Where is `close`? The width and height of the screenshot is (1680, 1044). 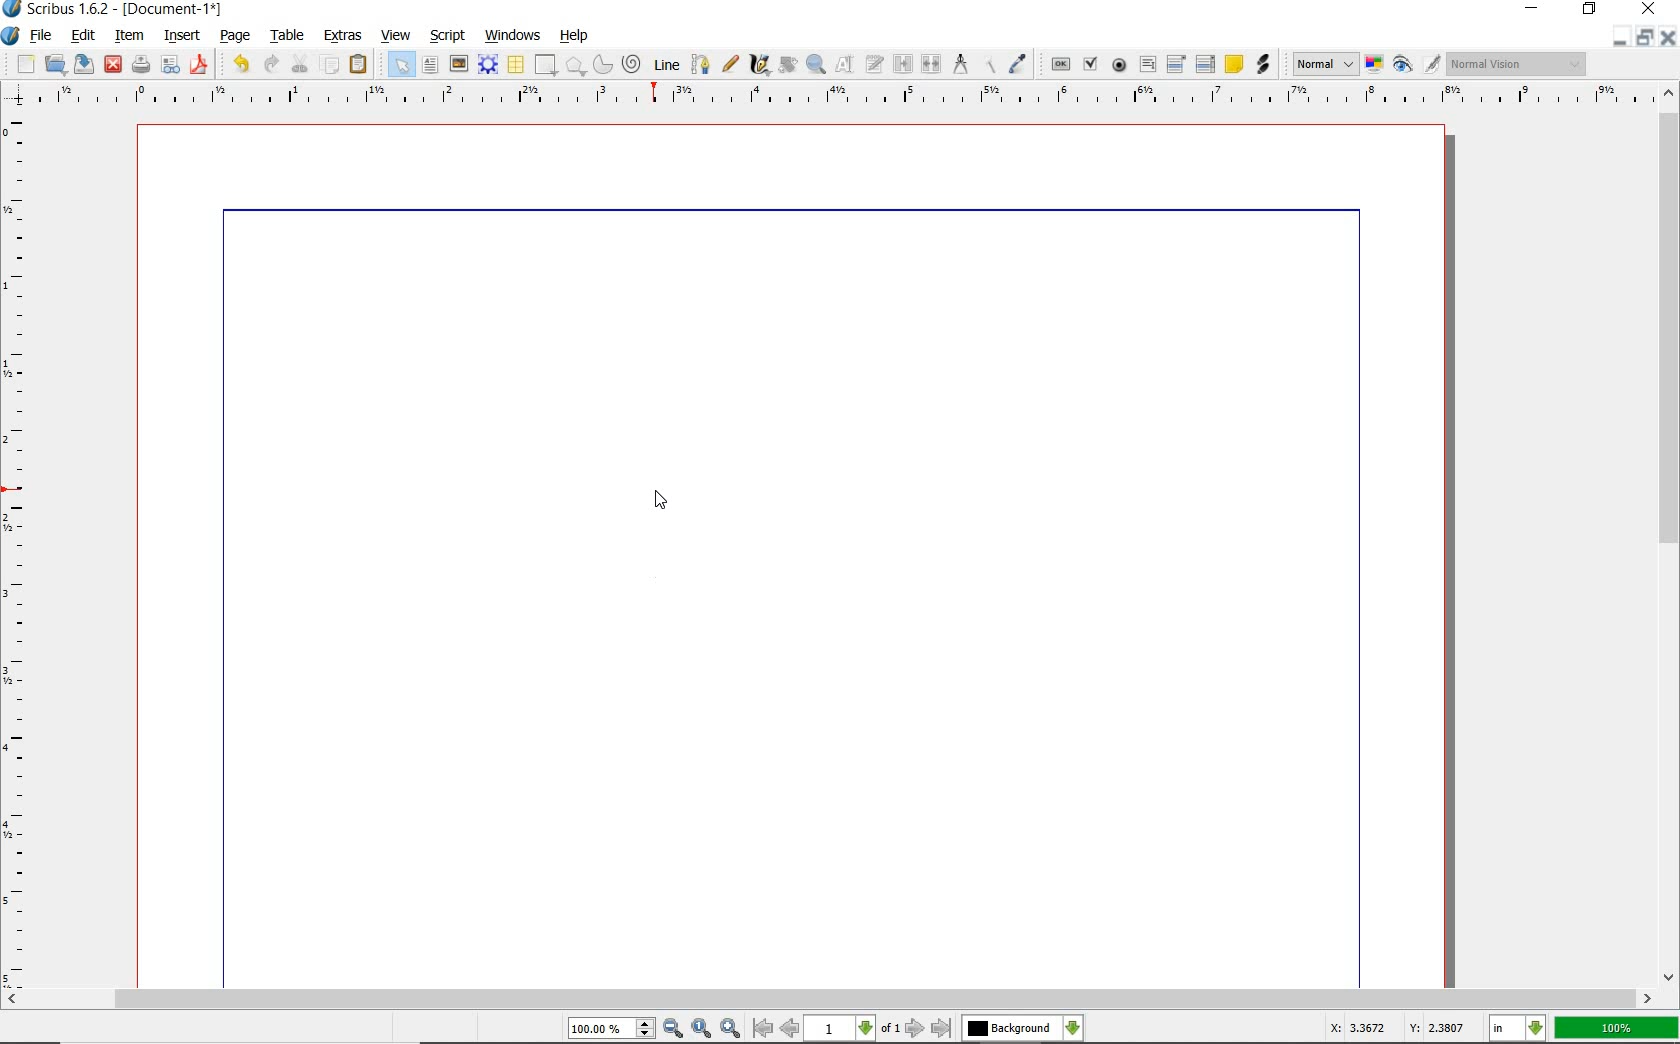
close is located at coordinates (1652, 9).